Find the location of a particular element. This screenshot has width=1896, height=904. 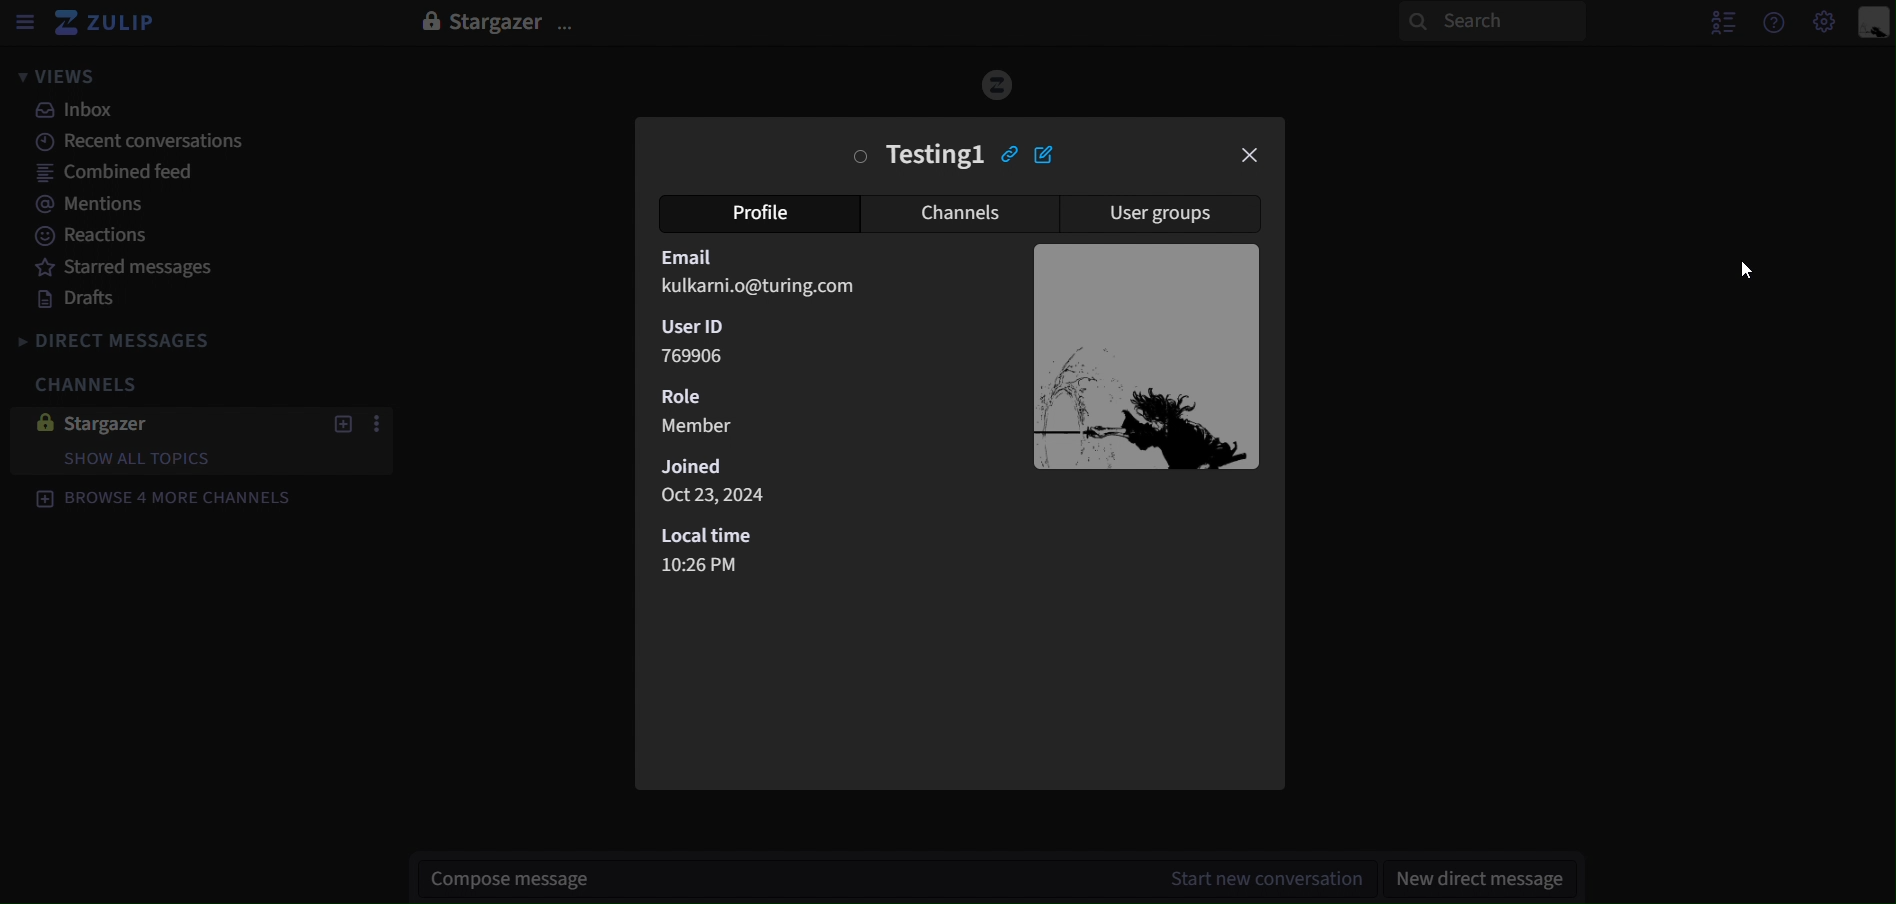

edit profile is located at coordinates (1046, 154).